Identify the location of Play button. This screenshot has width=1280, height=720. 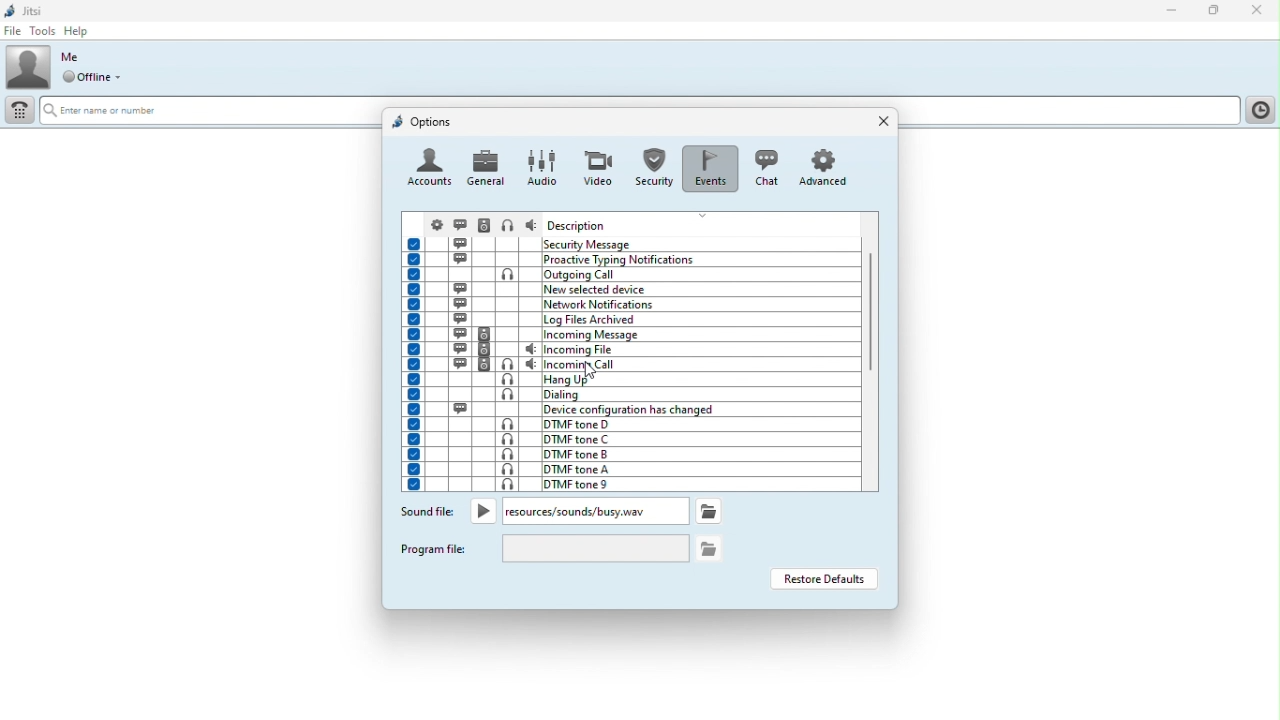
(484, 511).